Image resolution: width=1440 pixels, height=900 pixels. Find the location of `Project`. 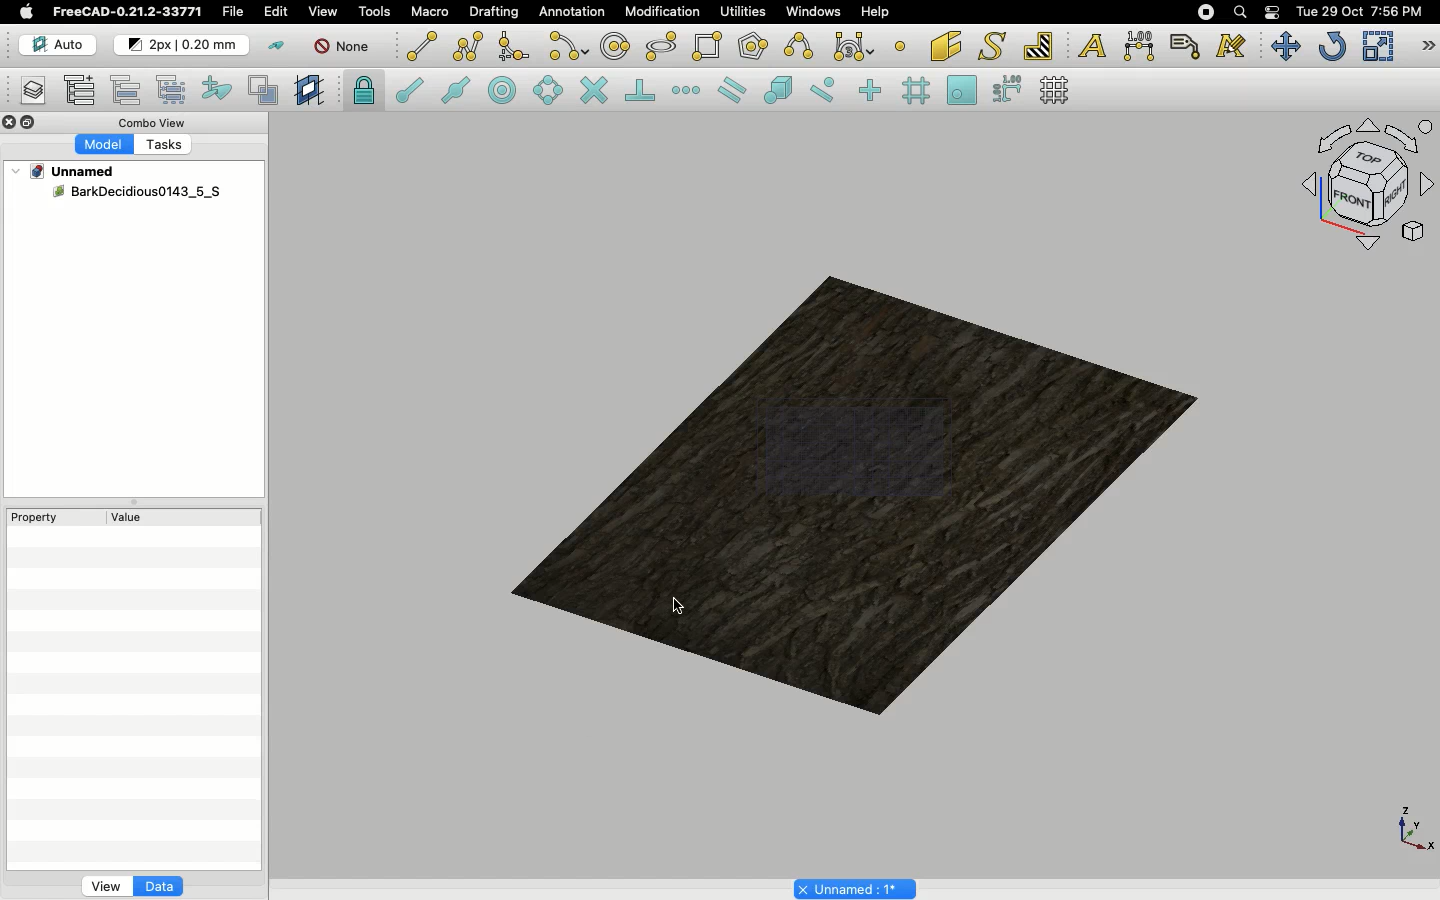

Project is located at coordinates (74, 171).